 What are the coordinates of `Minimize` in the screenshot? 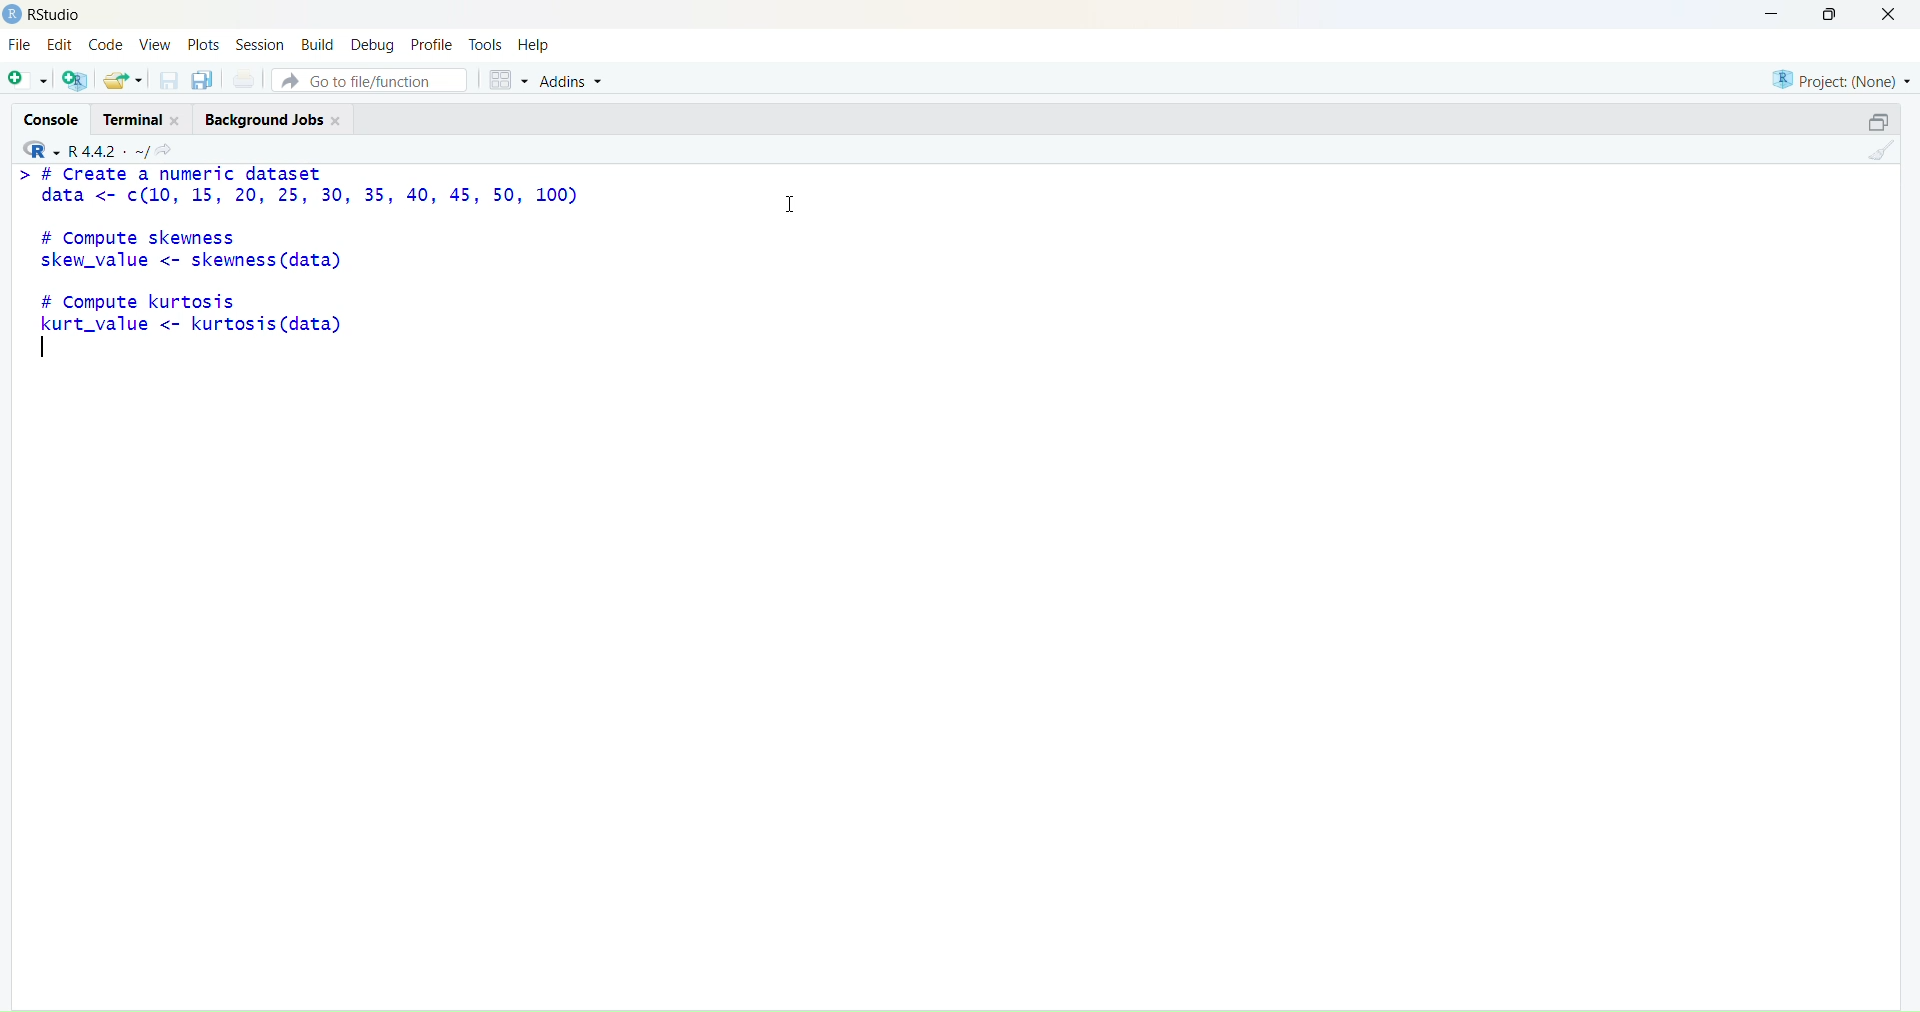 It's located at (1774, 15).